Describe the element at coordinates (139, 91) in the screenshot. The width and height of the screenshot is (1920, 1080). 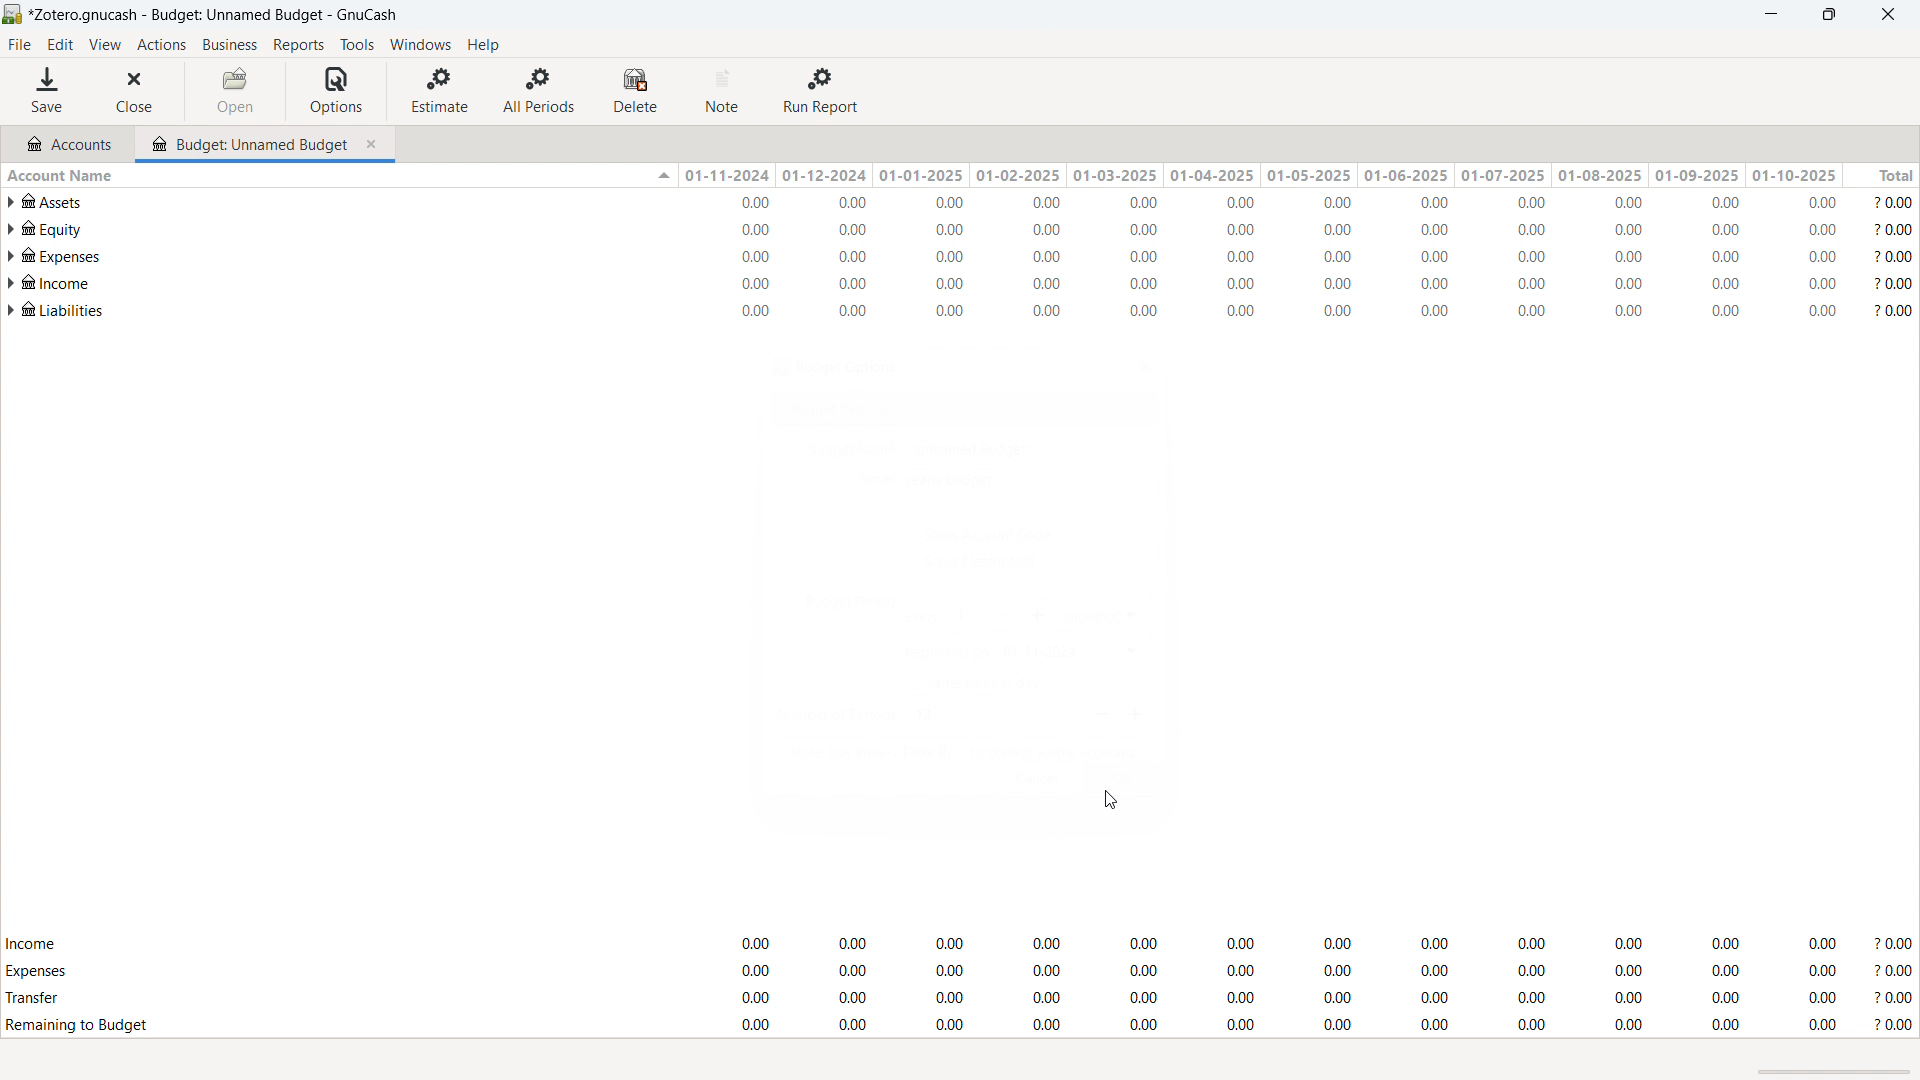
I see `close` at that location.